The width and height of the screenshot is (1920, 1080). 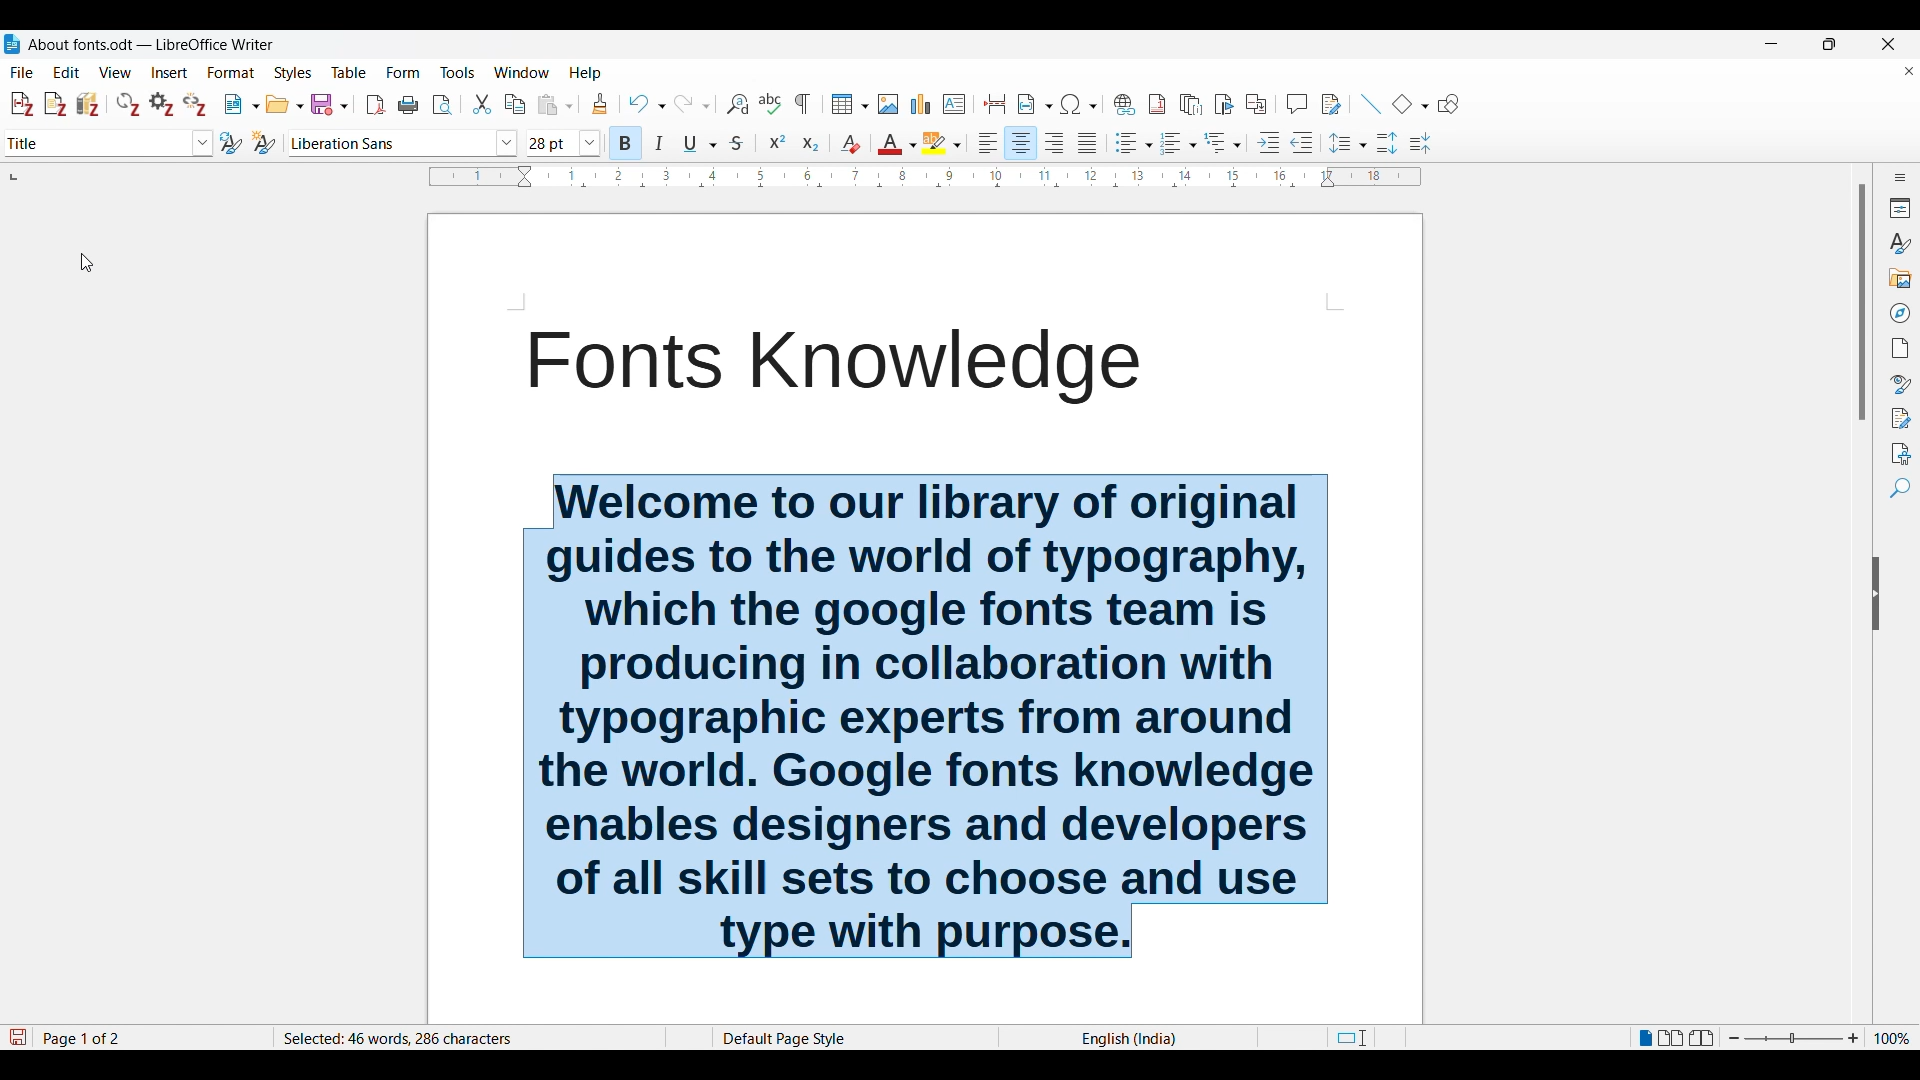 What do you see at coordinates (1348, 143) in the screenshot?
I see `Set line spacing` at bounding box center [1348, 143].